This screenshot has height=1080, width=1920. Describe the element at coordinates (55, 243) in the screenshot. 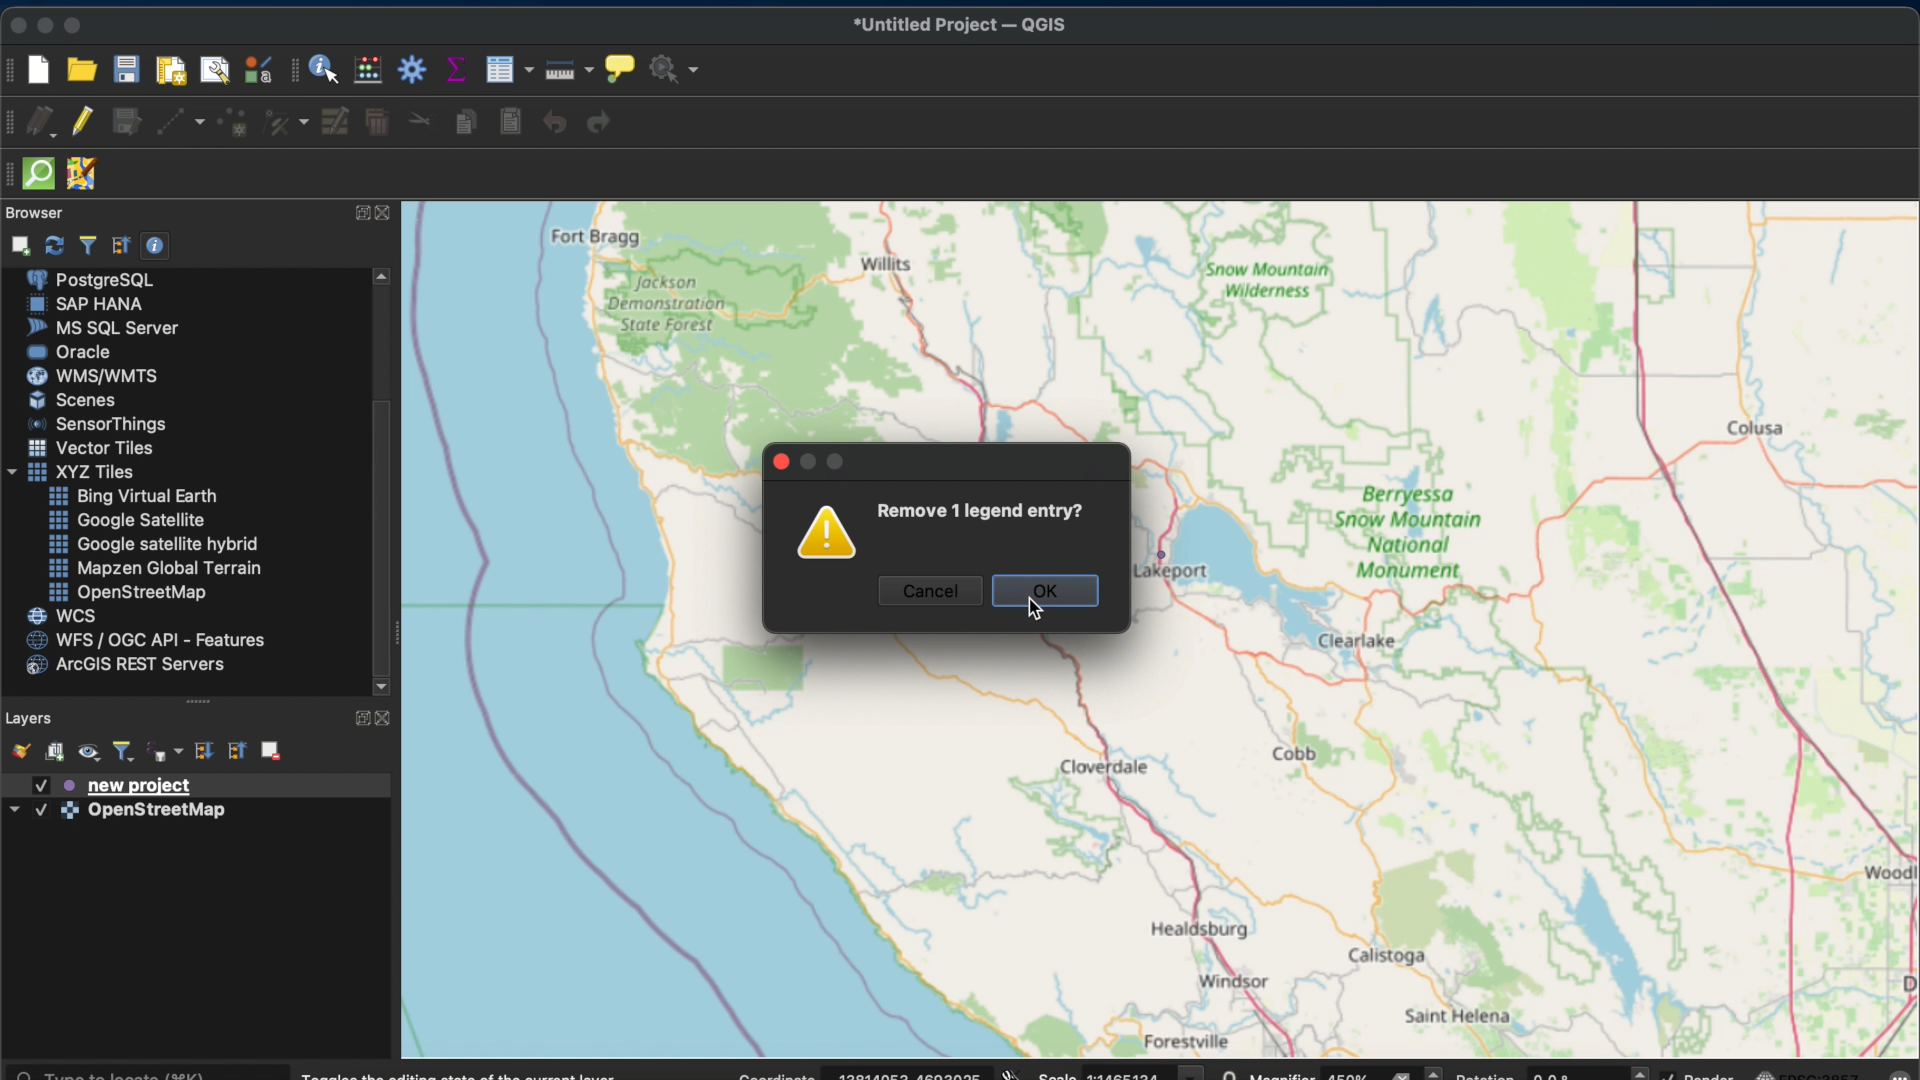

I see `refresh` at that location.